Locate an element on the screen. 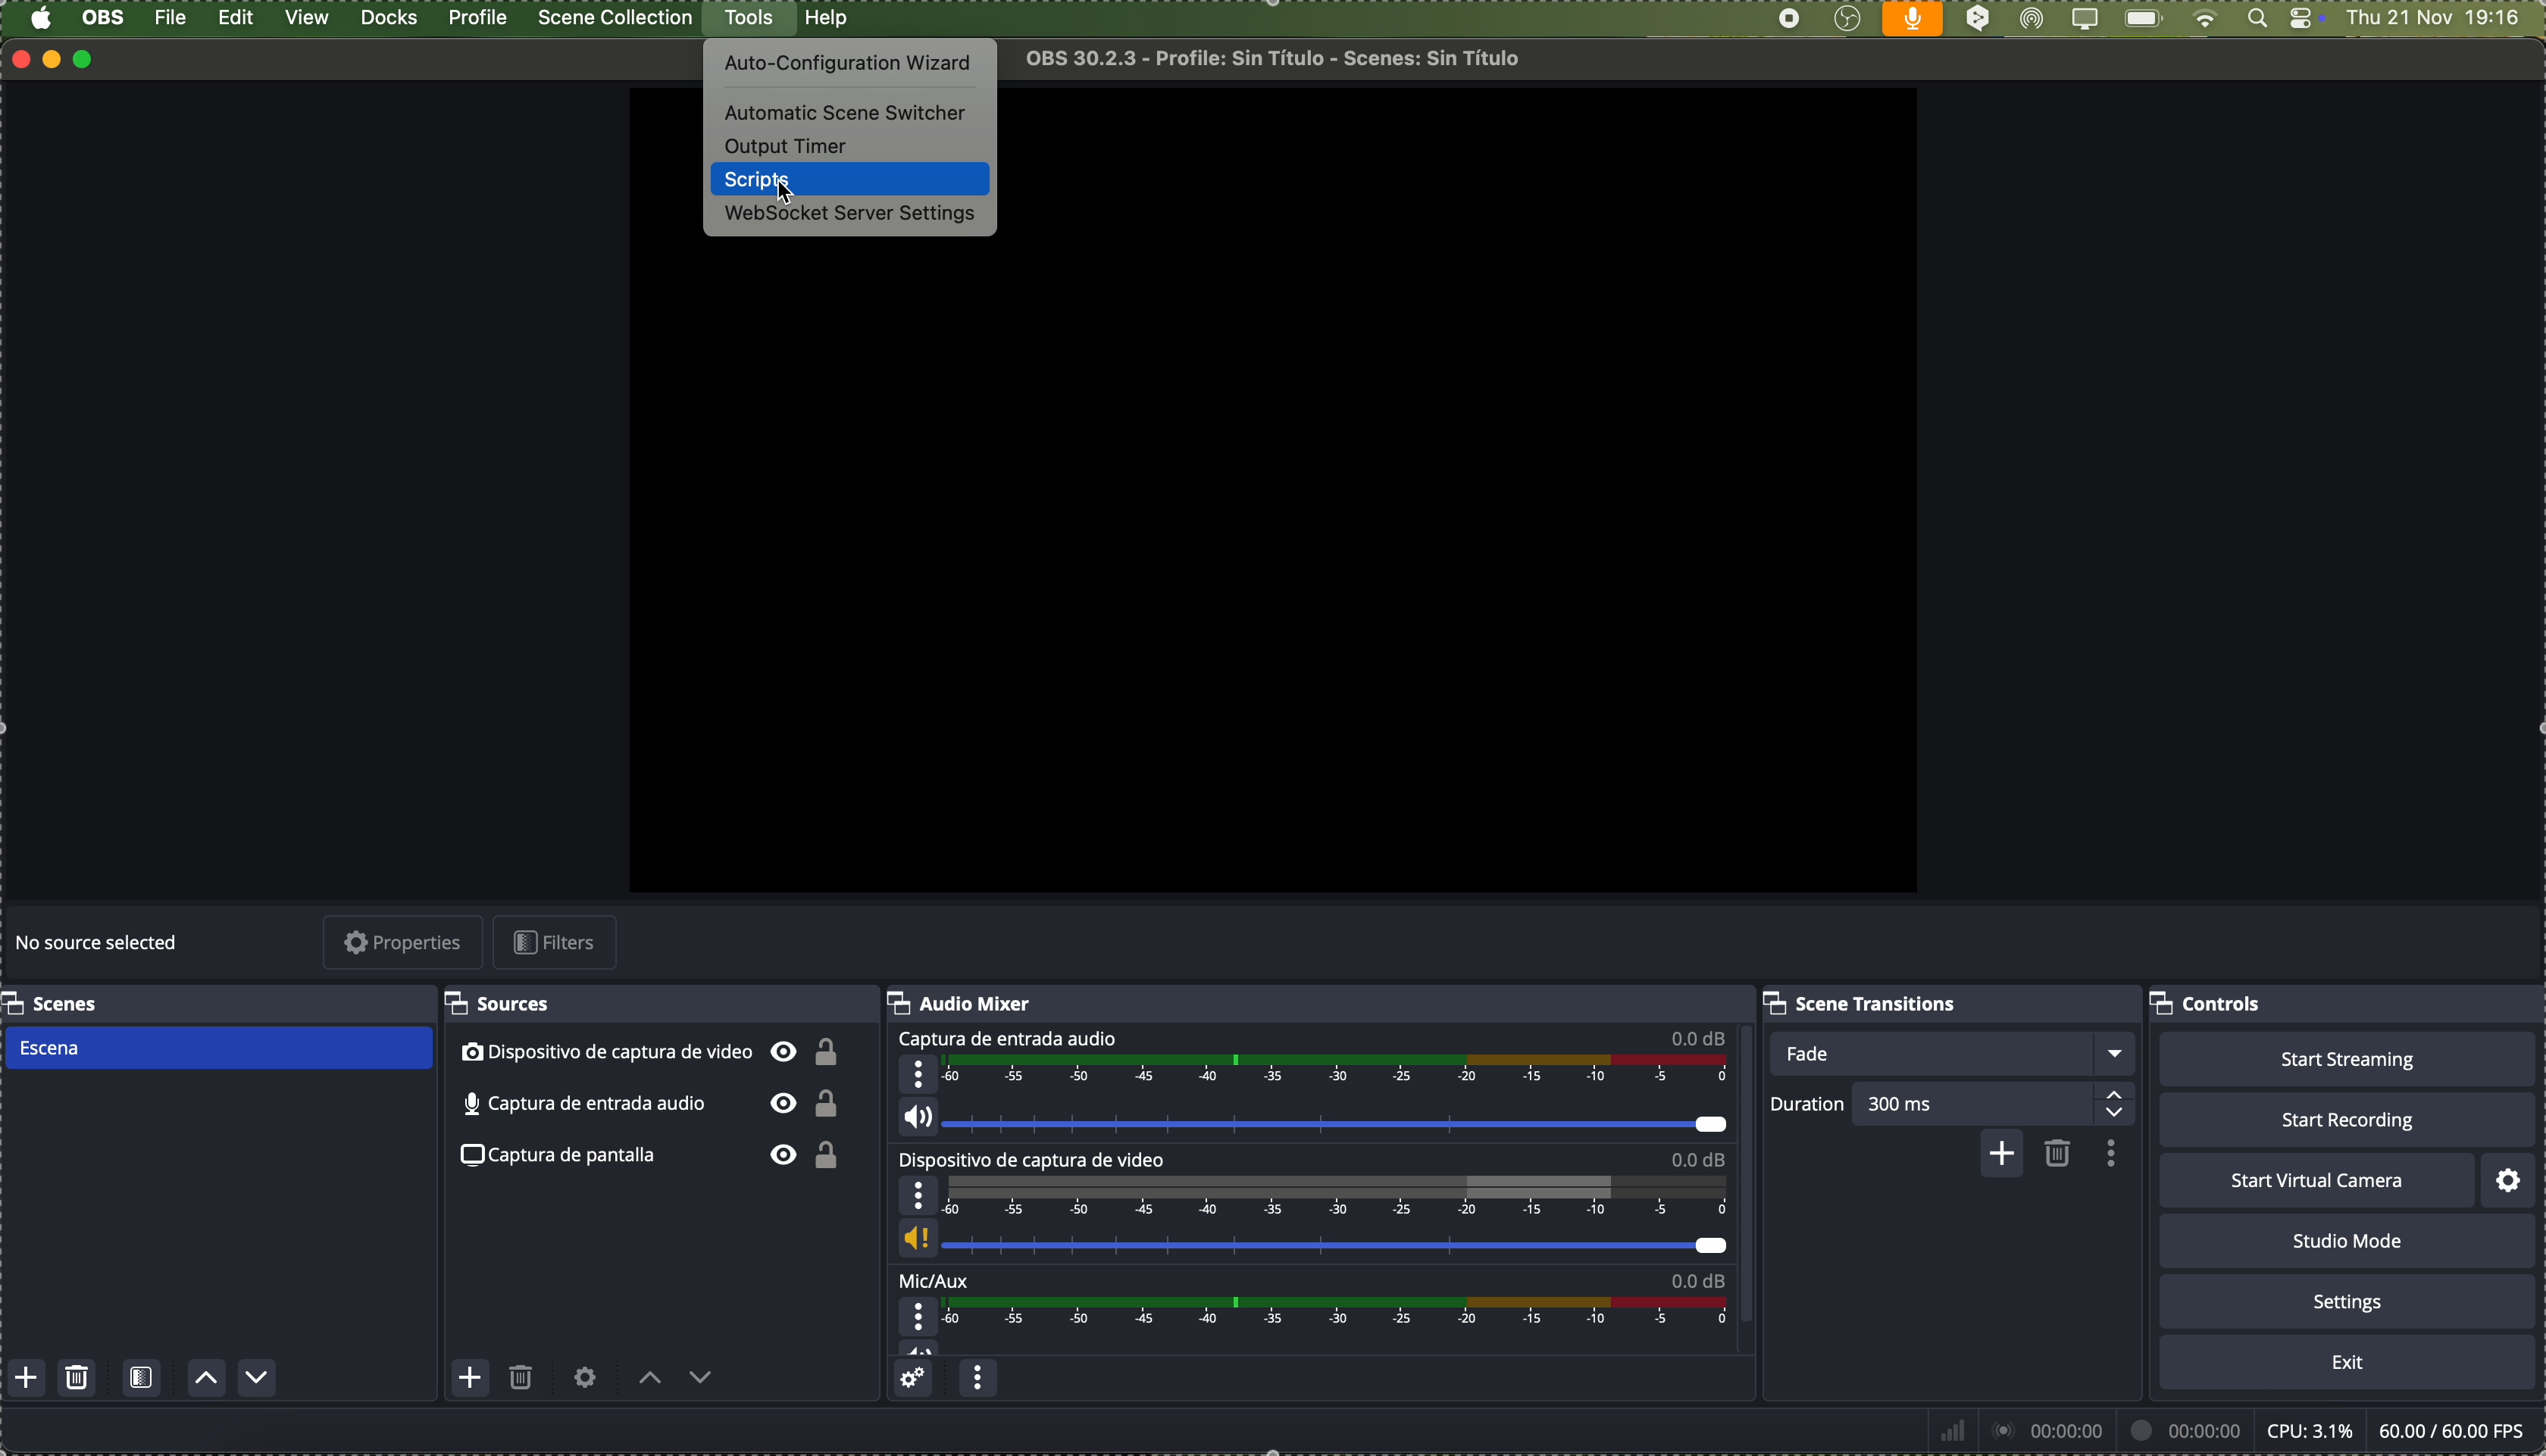 This screenshot has height=1456, width=2546. docks is located at coordinates (390, 19).